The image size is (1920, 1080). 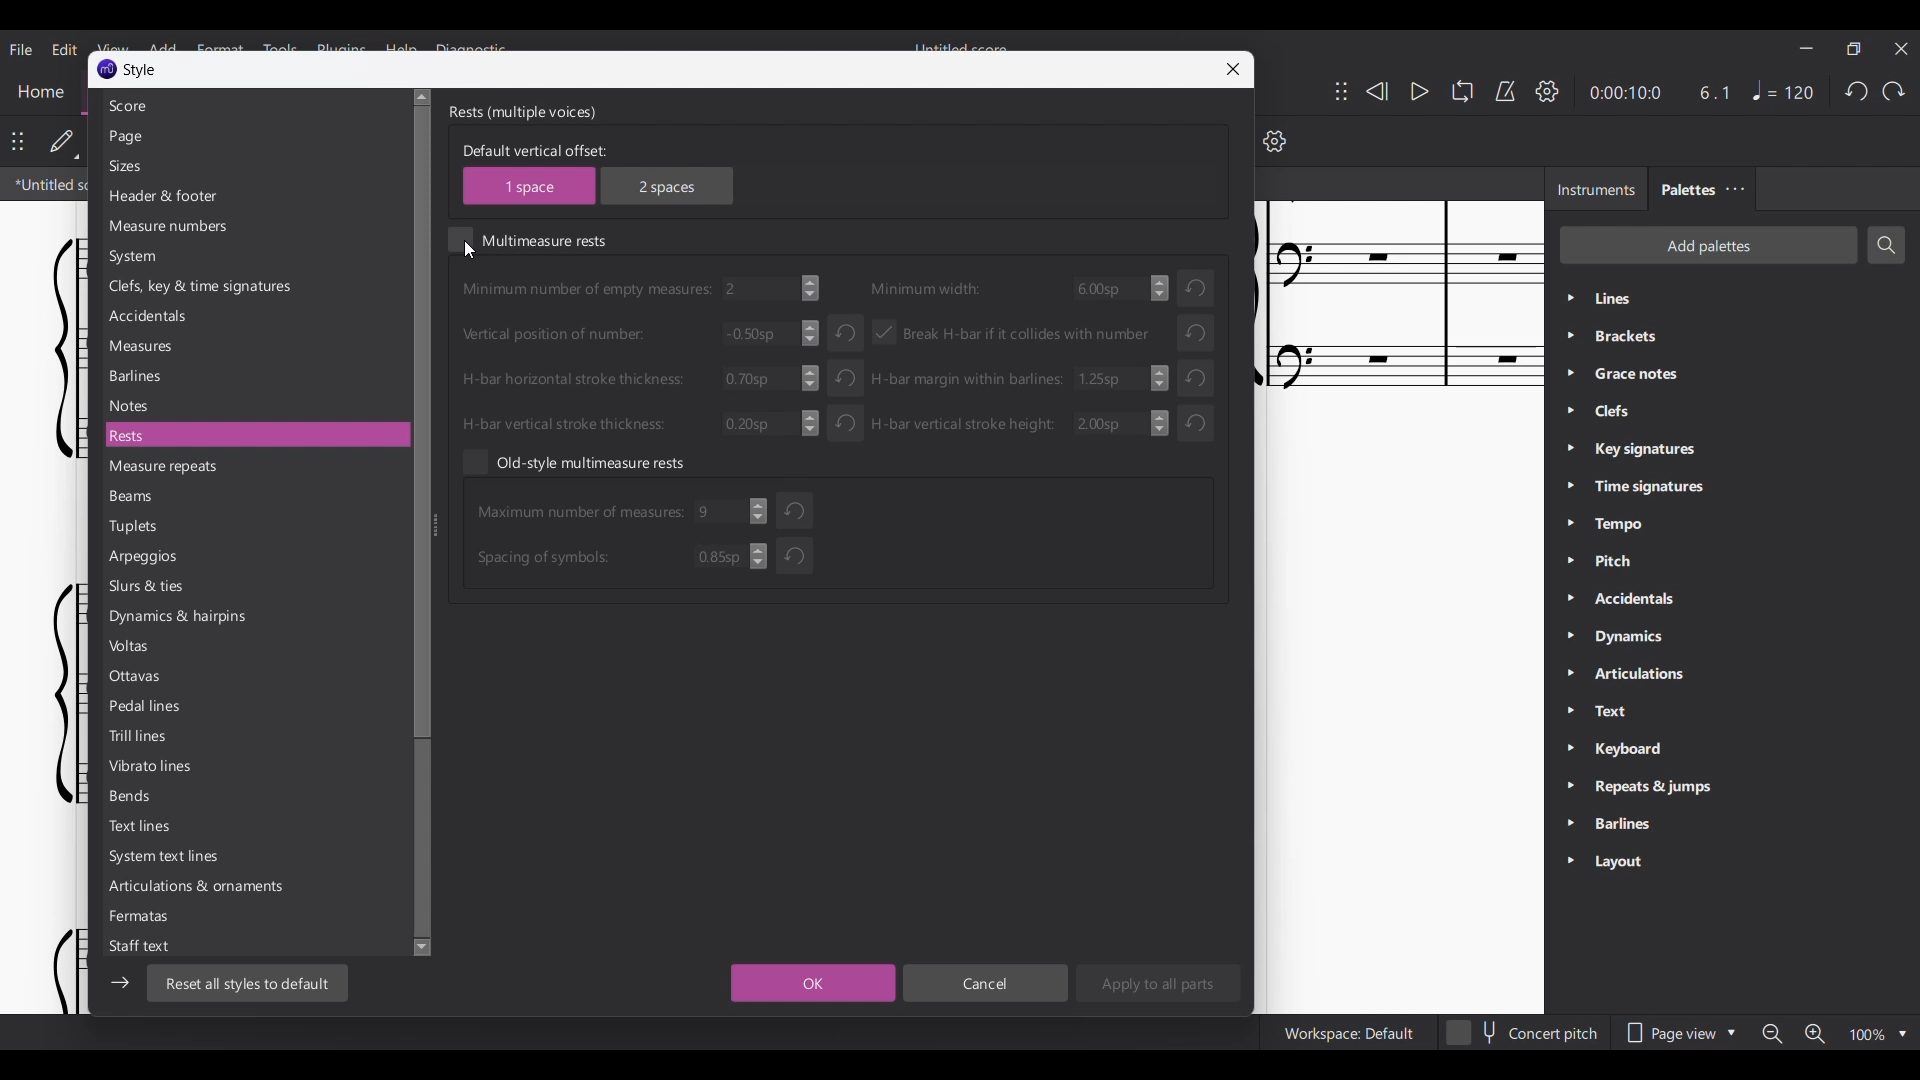 I want to click on Pedal lines, so click(x=253, y=706).